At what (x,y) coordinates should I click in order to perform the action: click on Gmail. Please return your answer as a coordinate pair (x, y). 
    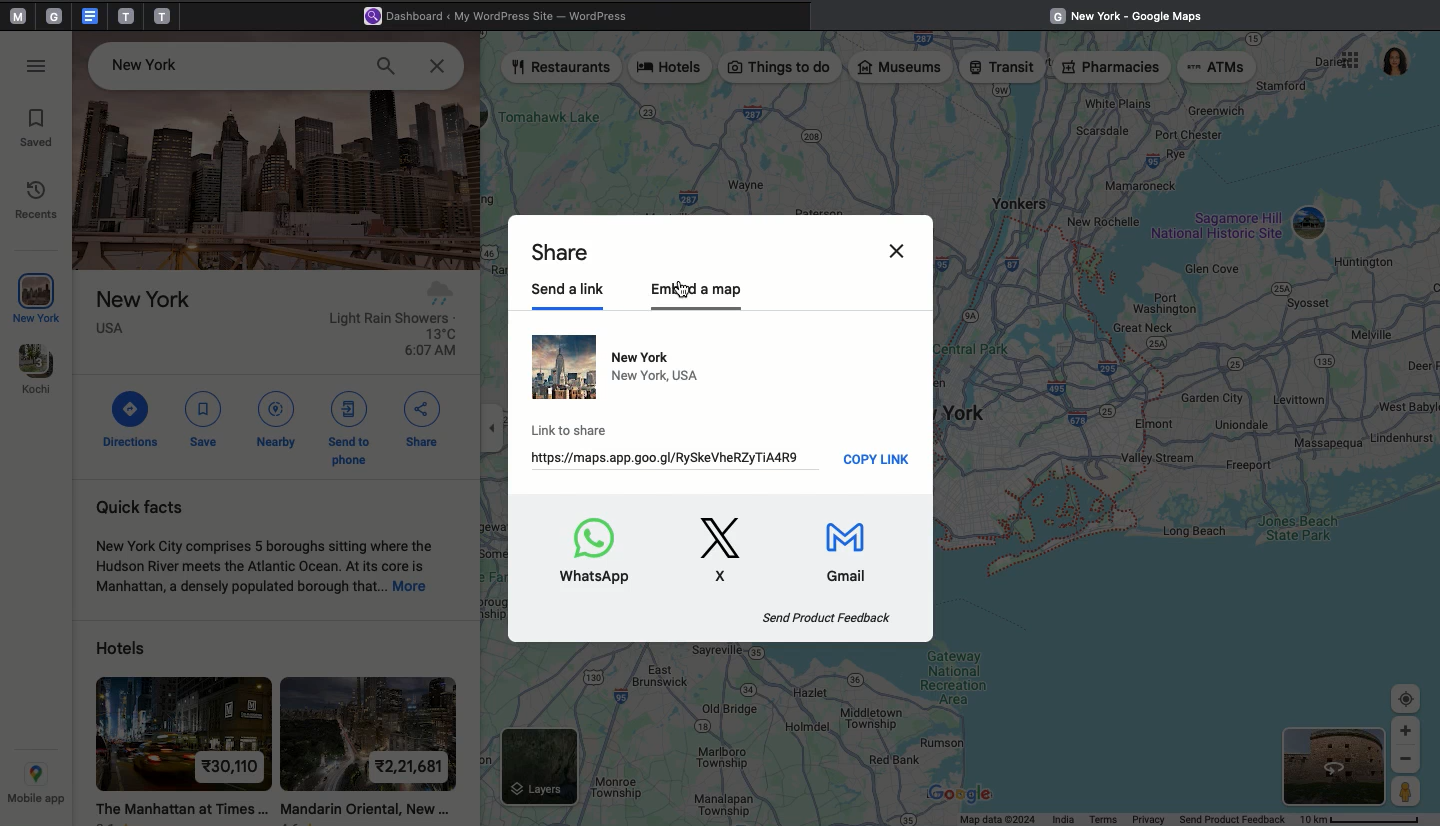
    Looking at the image, I should click on (858, 555).